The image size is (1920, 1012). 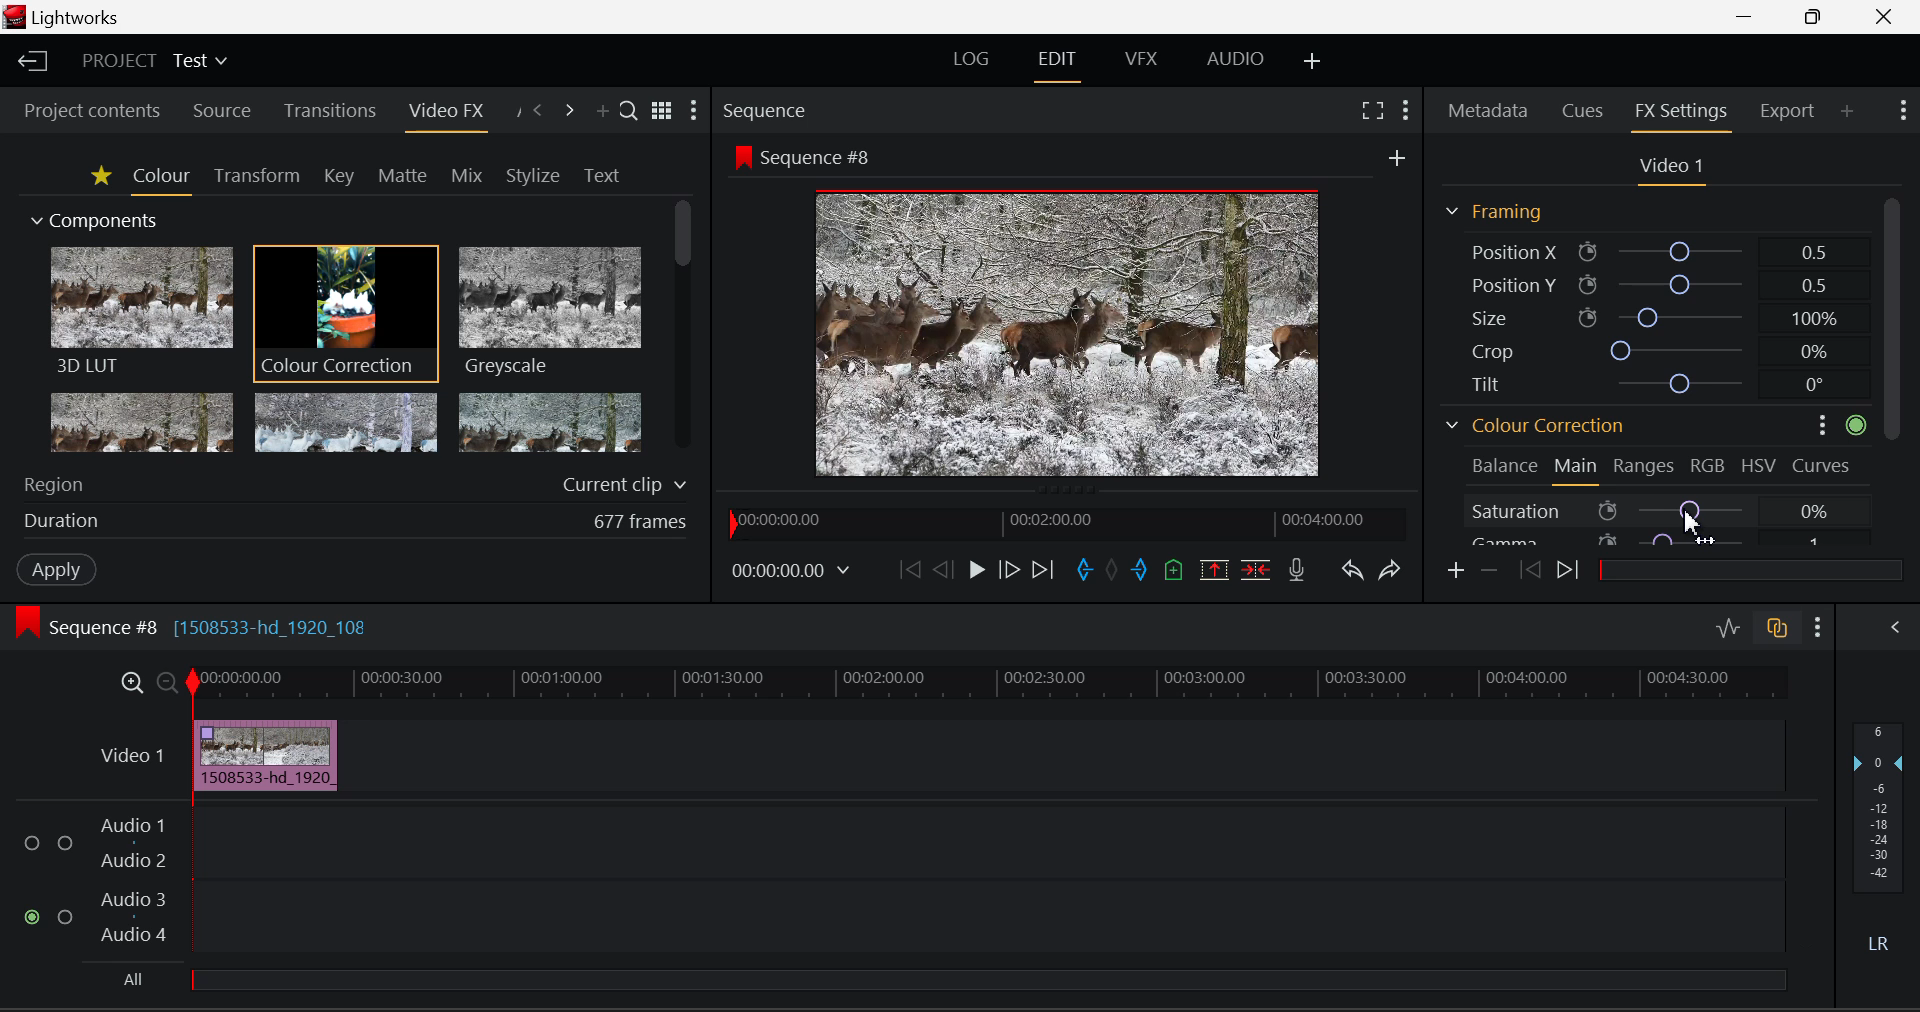 I want to click on Gamma, so click(x=1648, y=539).